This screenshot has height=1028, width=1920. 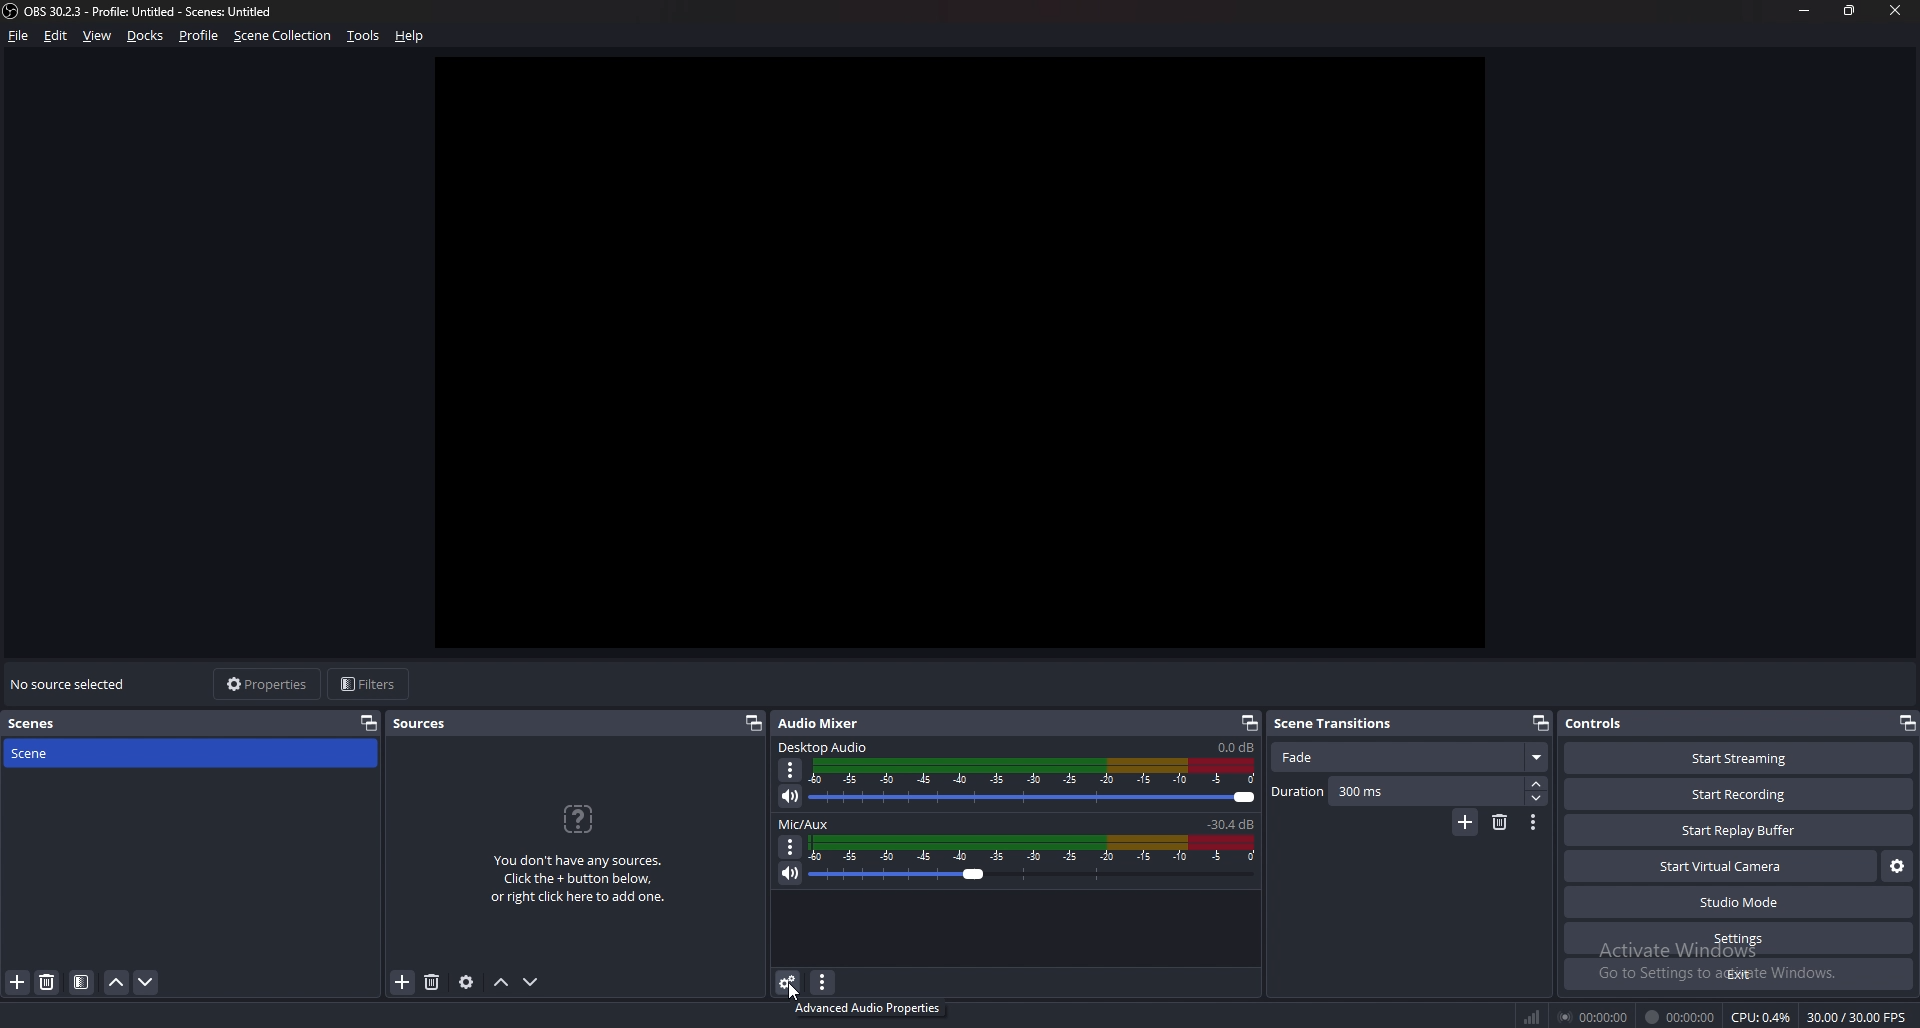 I want to click on desktop audio adjust, so click(x=1037, y=782).